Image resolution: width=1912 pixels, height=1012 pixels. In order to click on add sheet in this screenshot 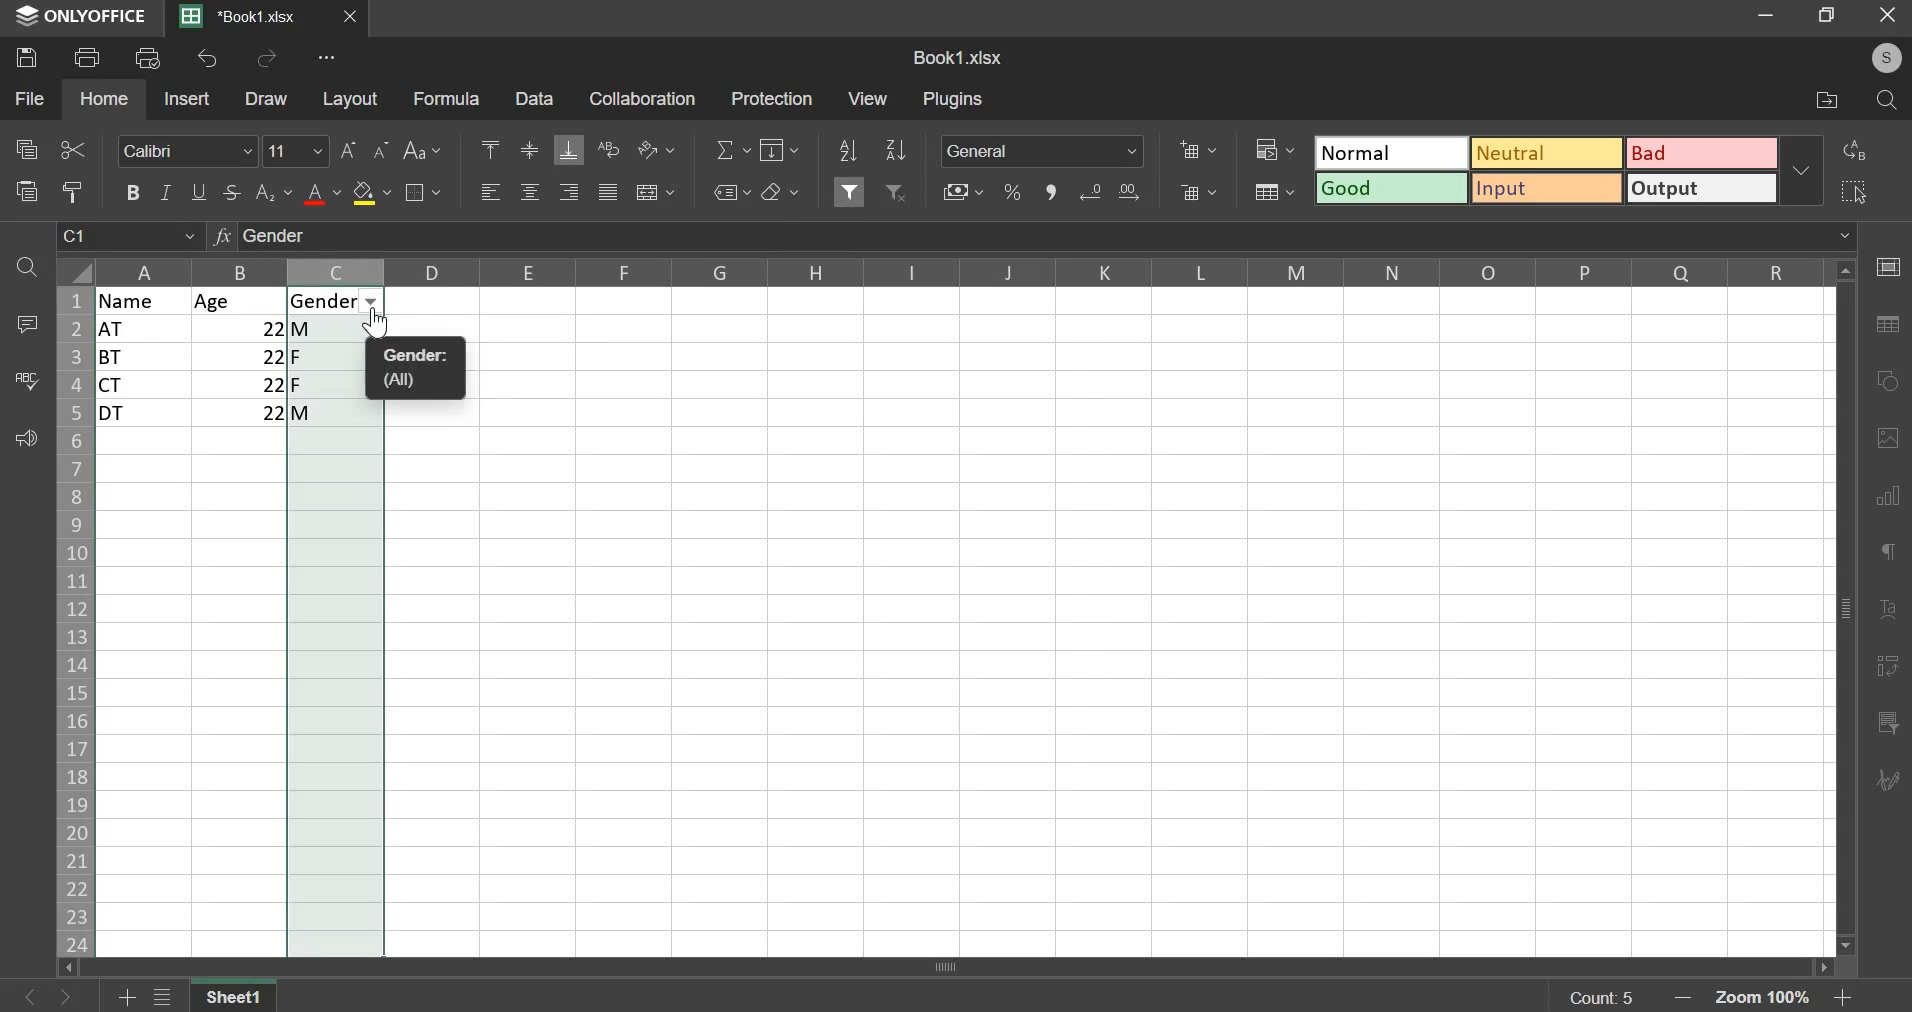, I will do `click(129, 994)`.